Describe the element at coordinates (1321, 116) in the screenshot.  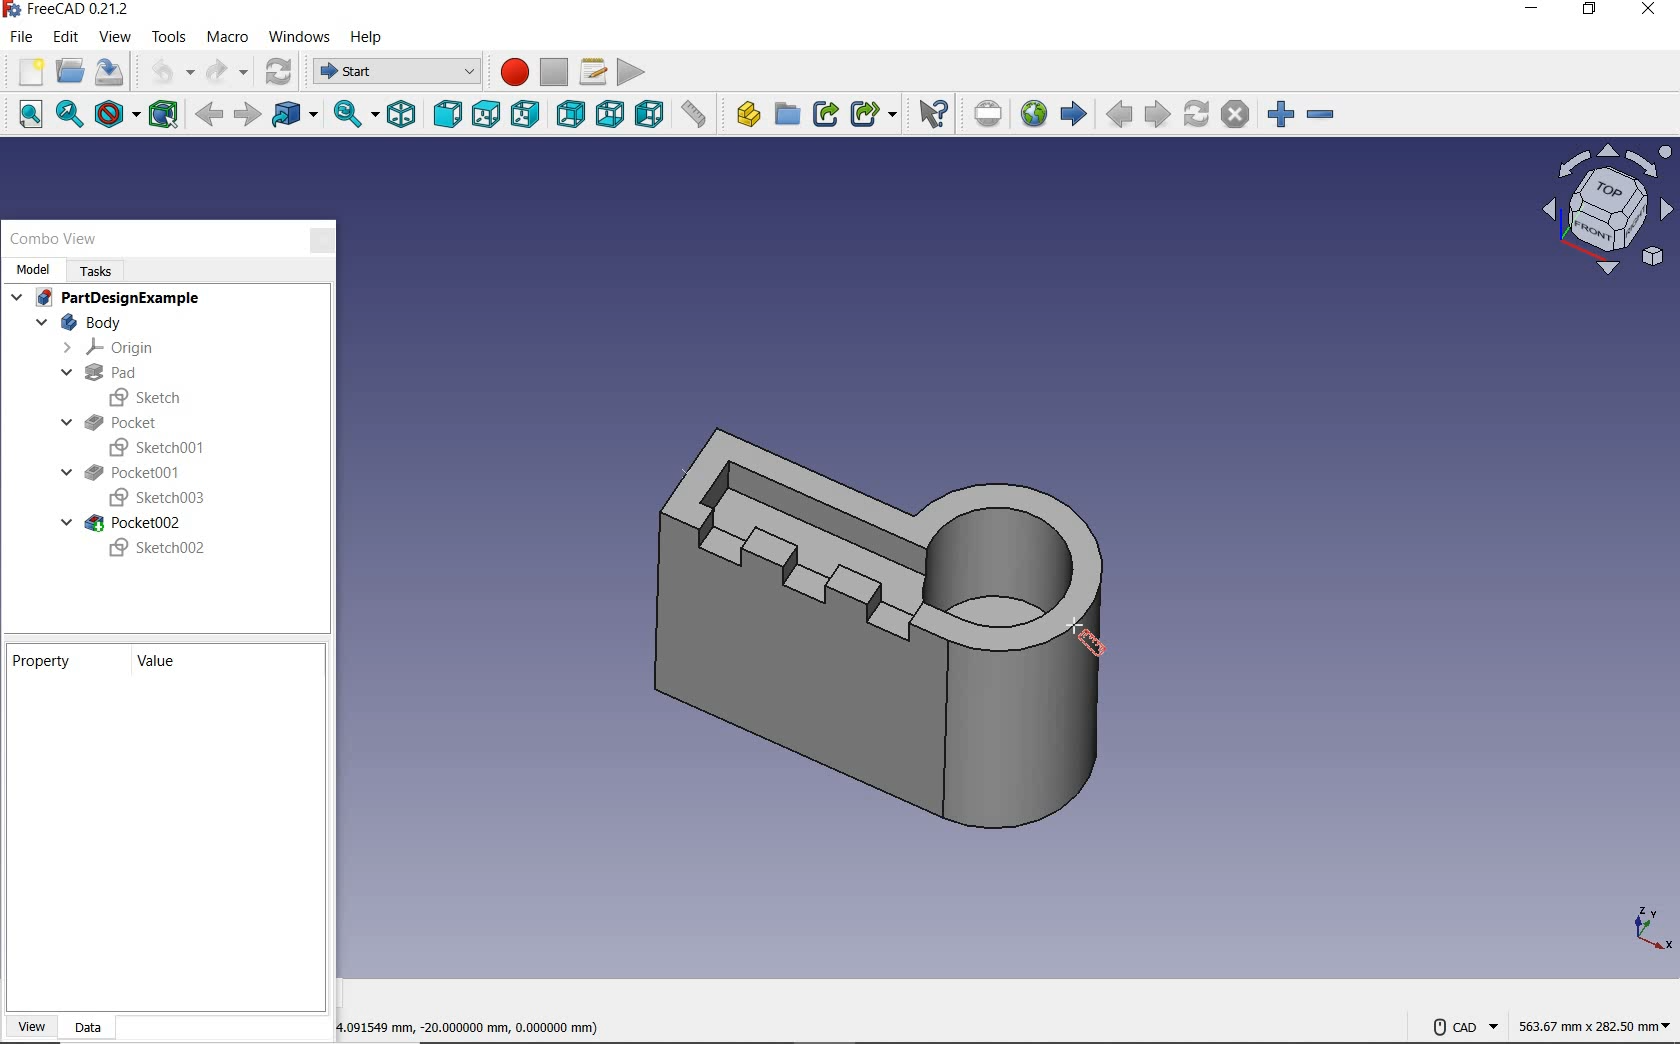
I see `zoom out` at that location.